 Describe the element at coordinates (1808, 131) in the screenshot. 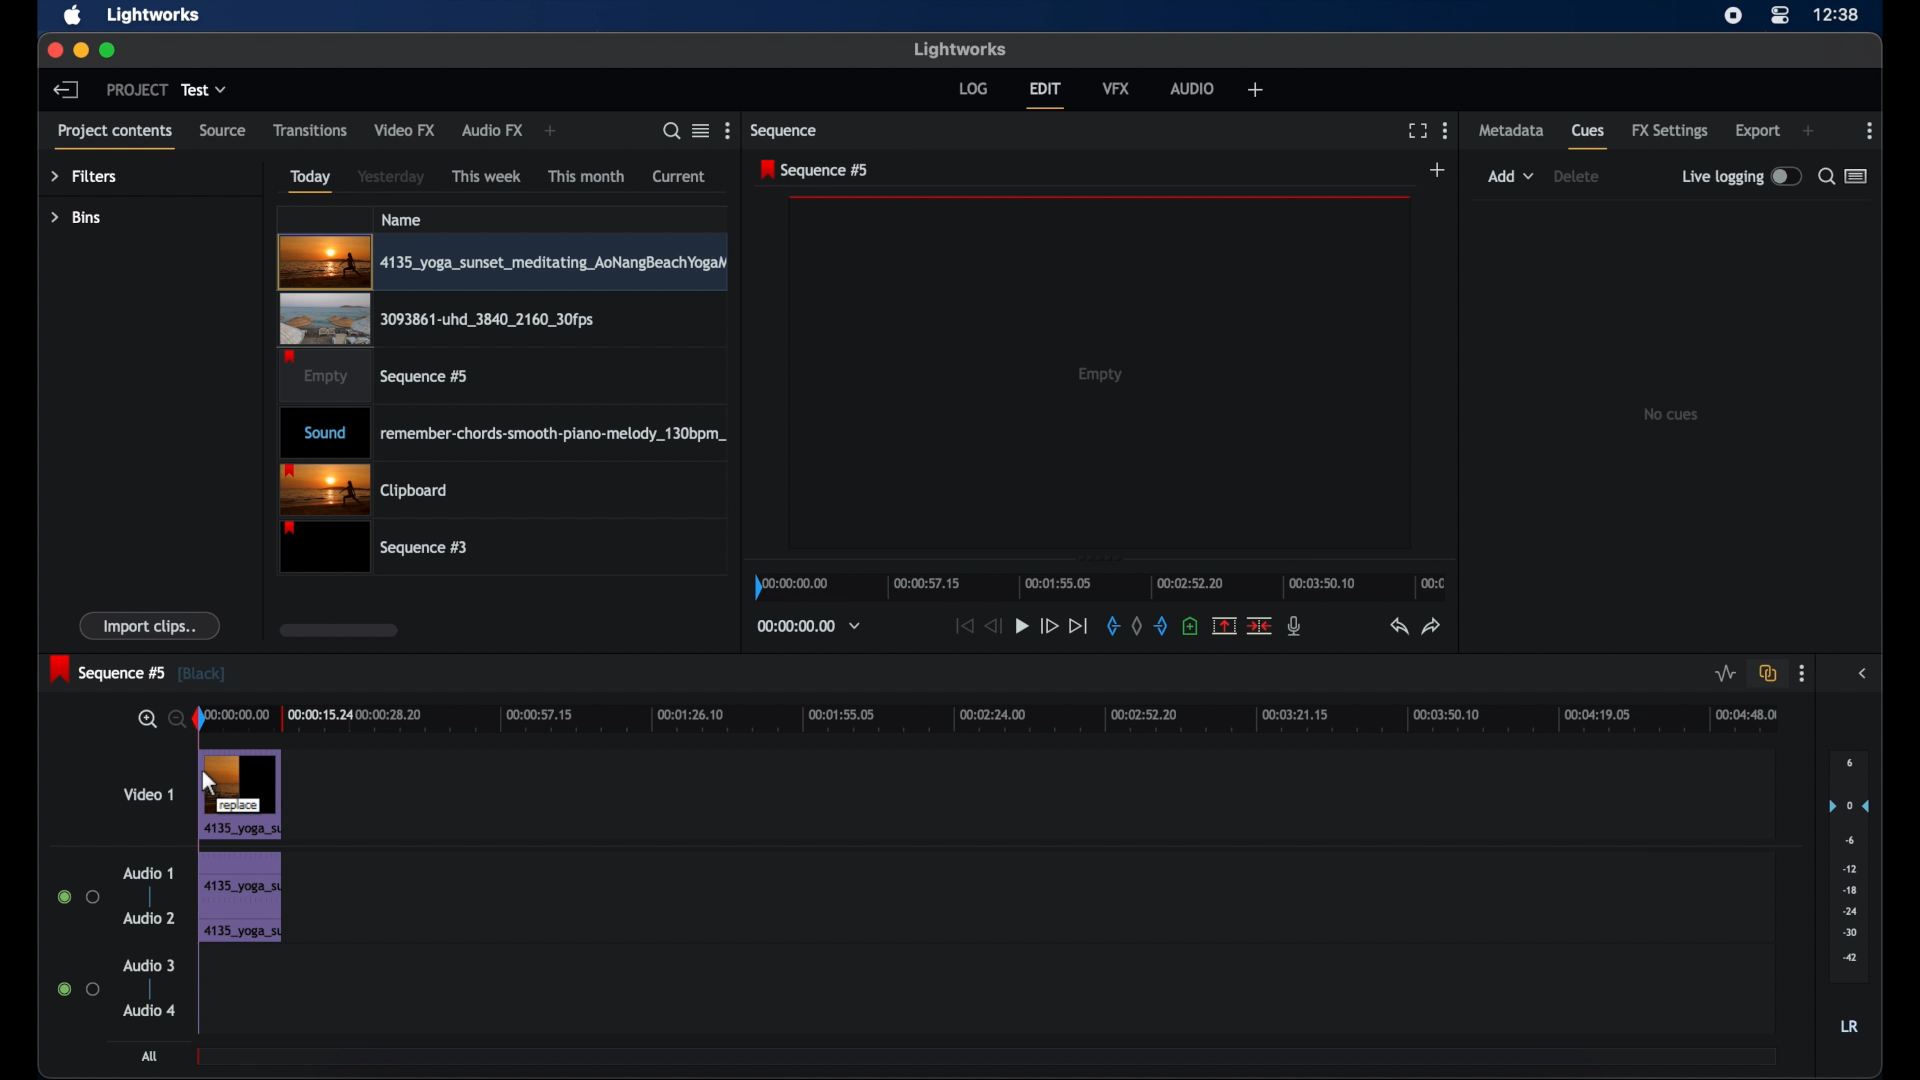

I see `add` at that location.